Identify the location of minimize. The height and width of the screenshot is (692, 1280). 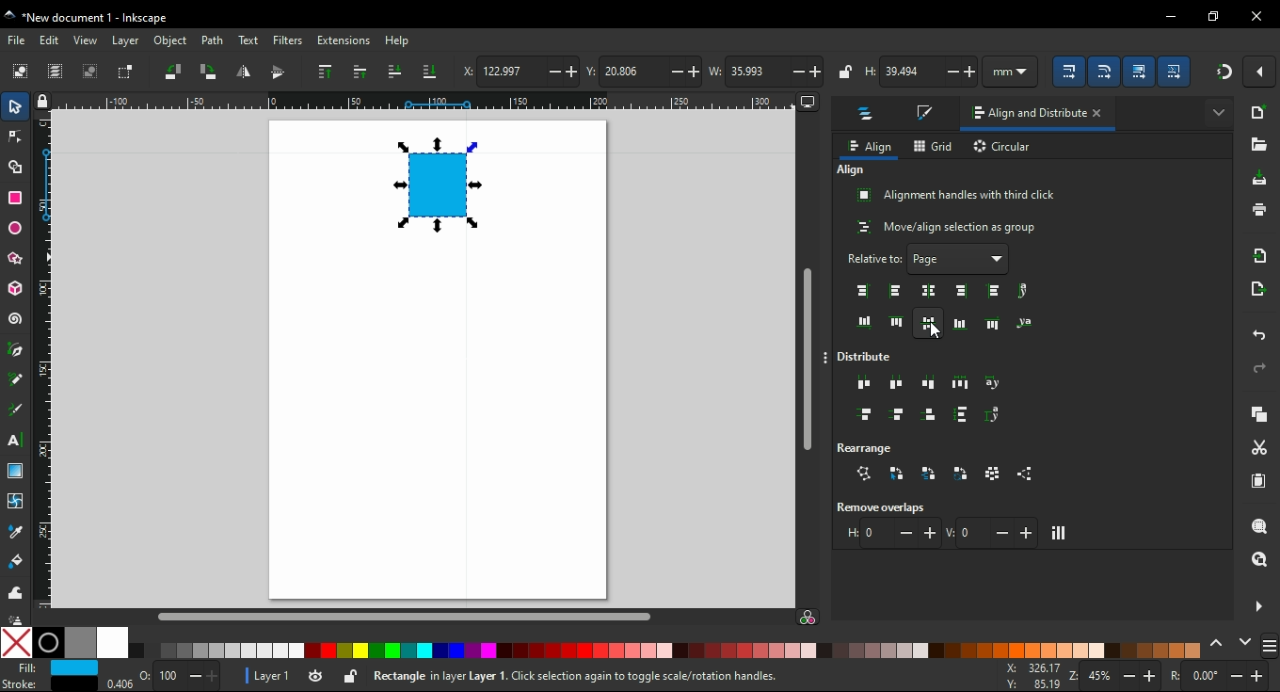
(1170, 14).